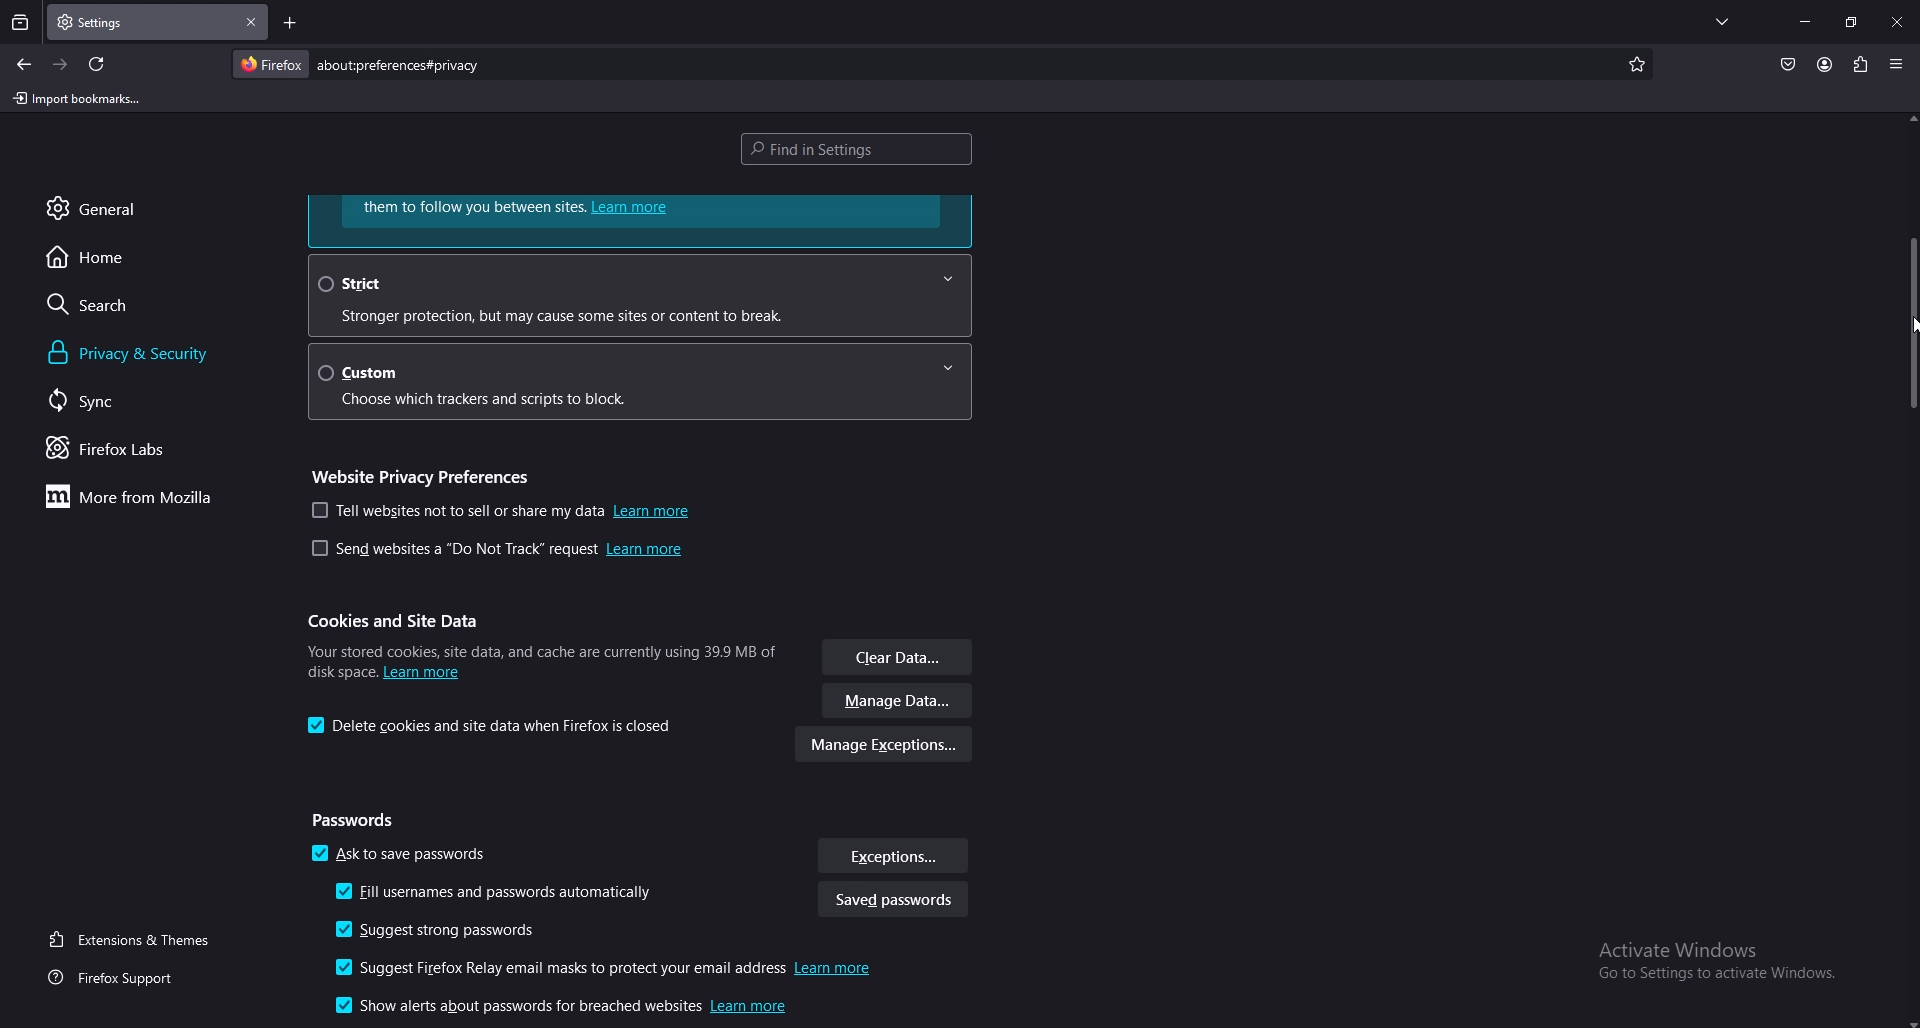 The image size is (1920, 1028). Describe the element at coordinates (140, 499) in the screenshot. I see `more from mozilla` at that location.